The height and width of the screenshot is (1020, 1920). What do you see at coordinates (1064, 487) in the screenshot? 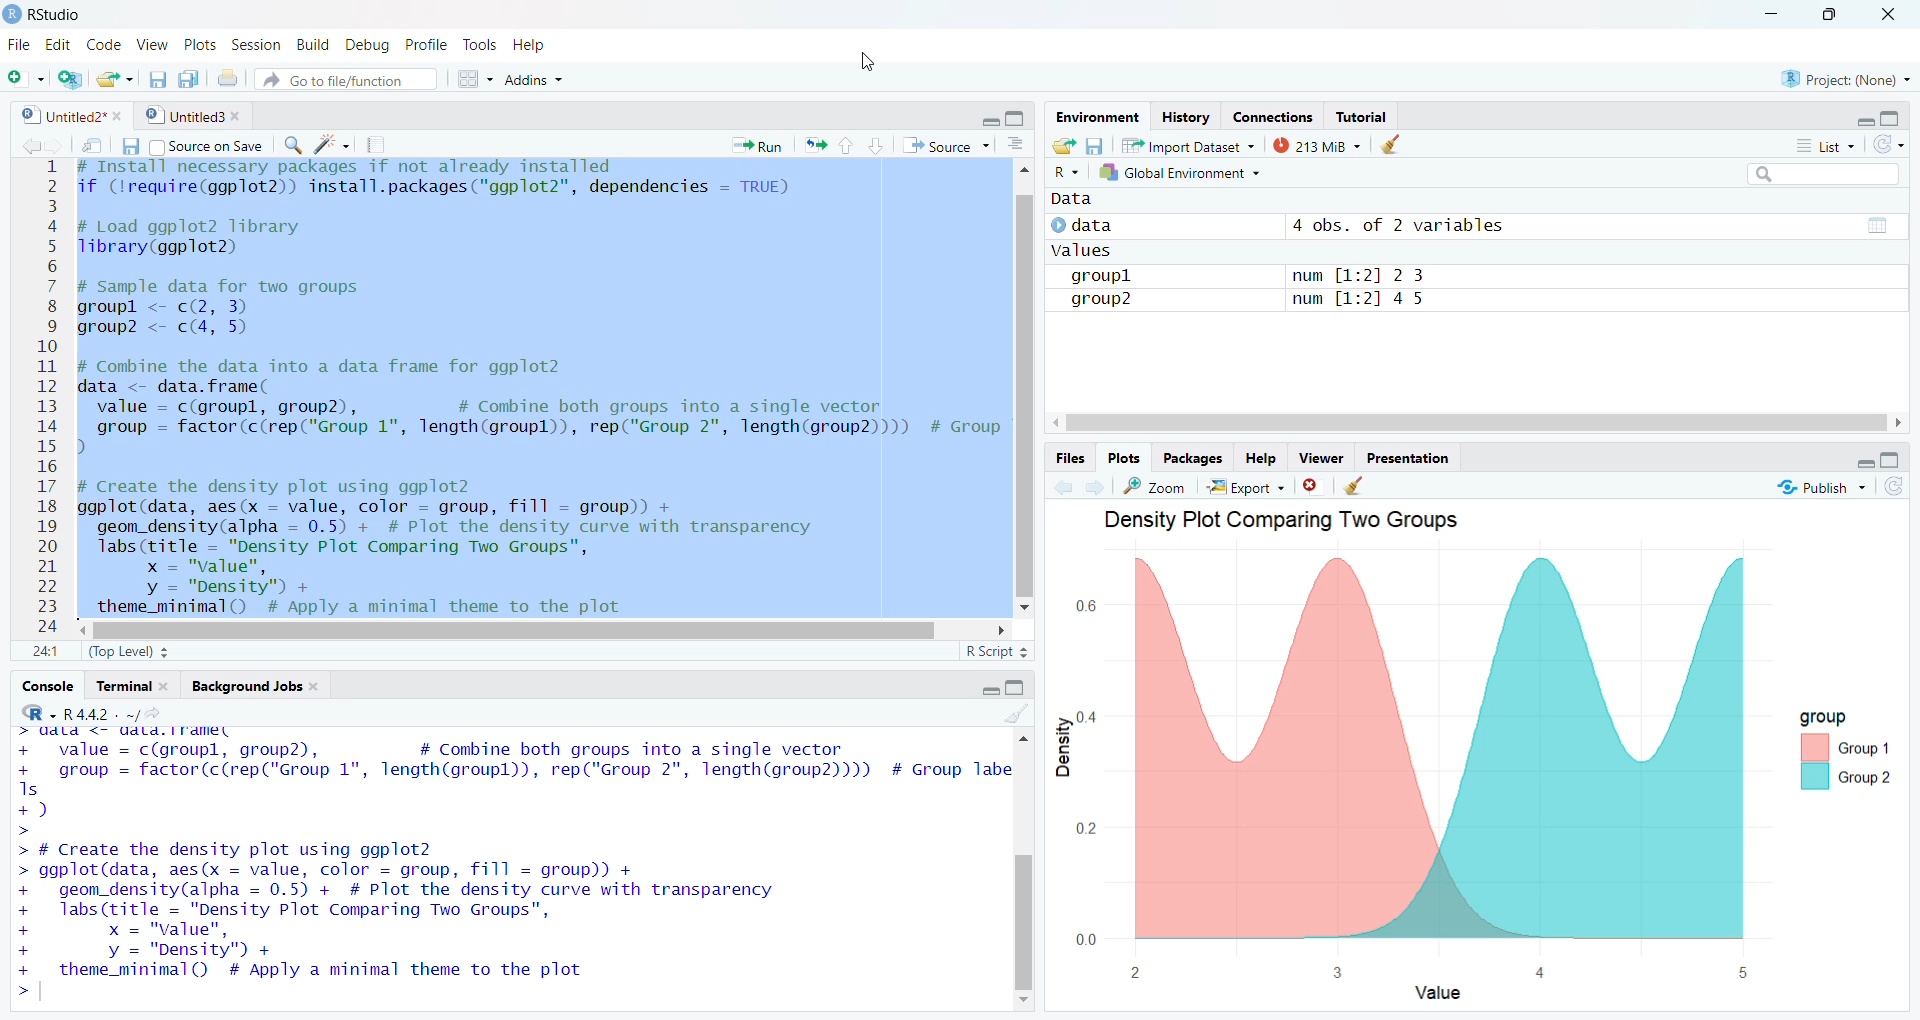
I see `previous` at bounding box center [1064, 487].